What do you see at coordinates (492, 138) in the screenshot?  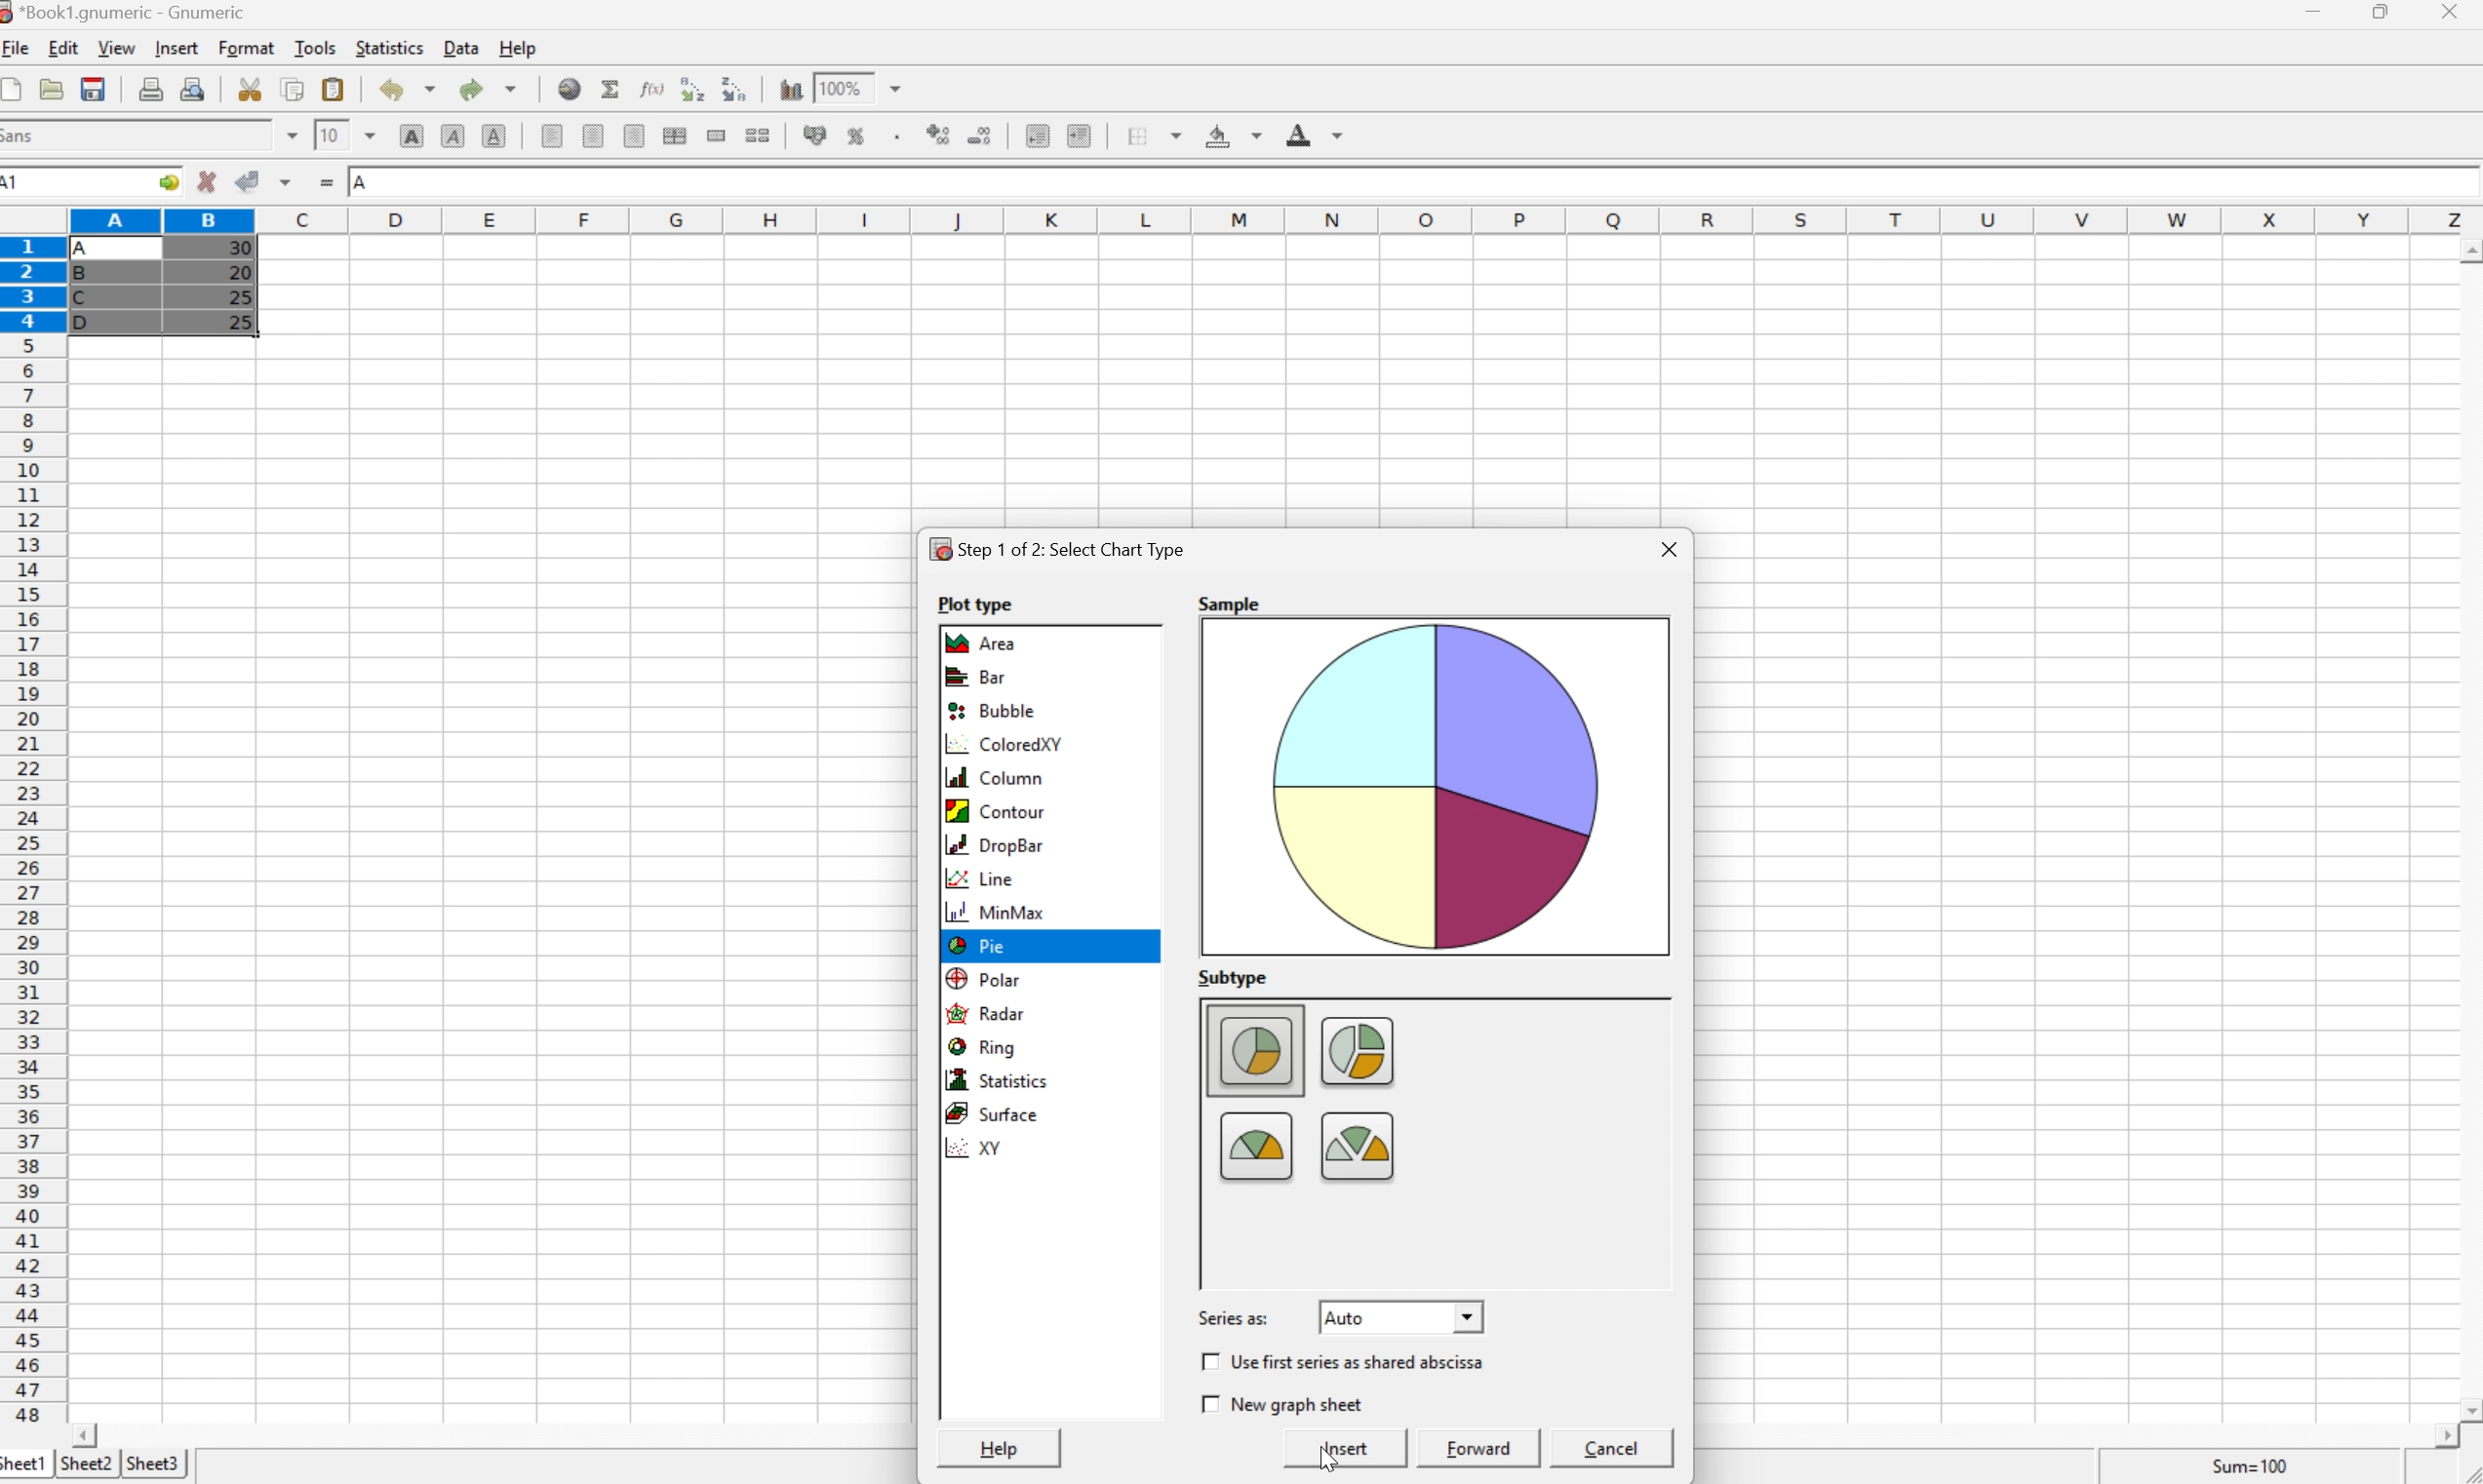 I see `Underline` at bounding box center [492, 138].